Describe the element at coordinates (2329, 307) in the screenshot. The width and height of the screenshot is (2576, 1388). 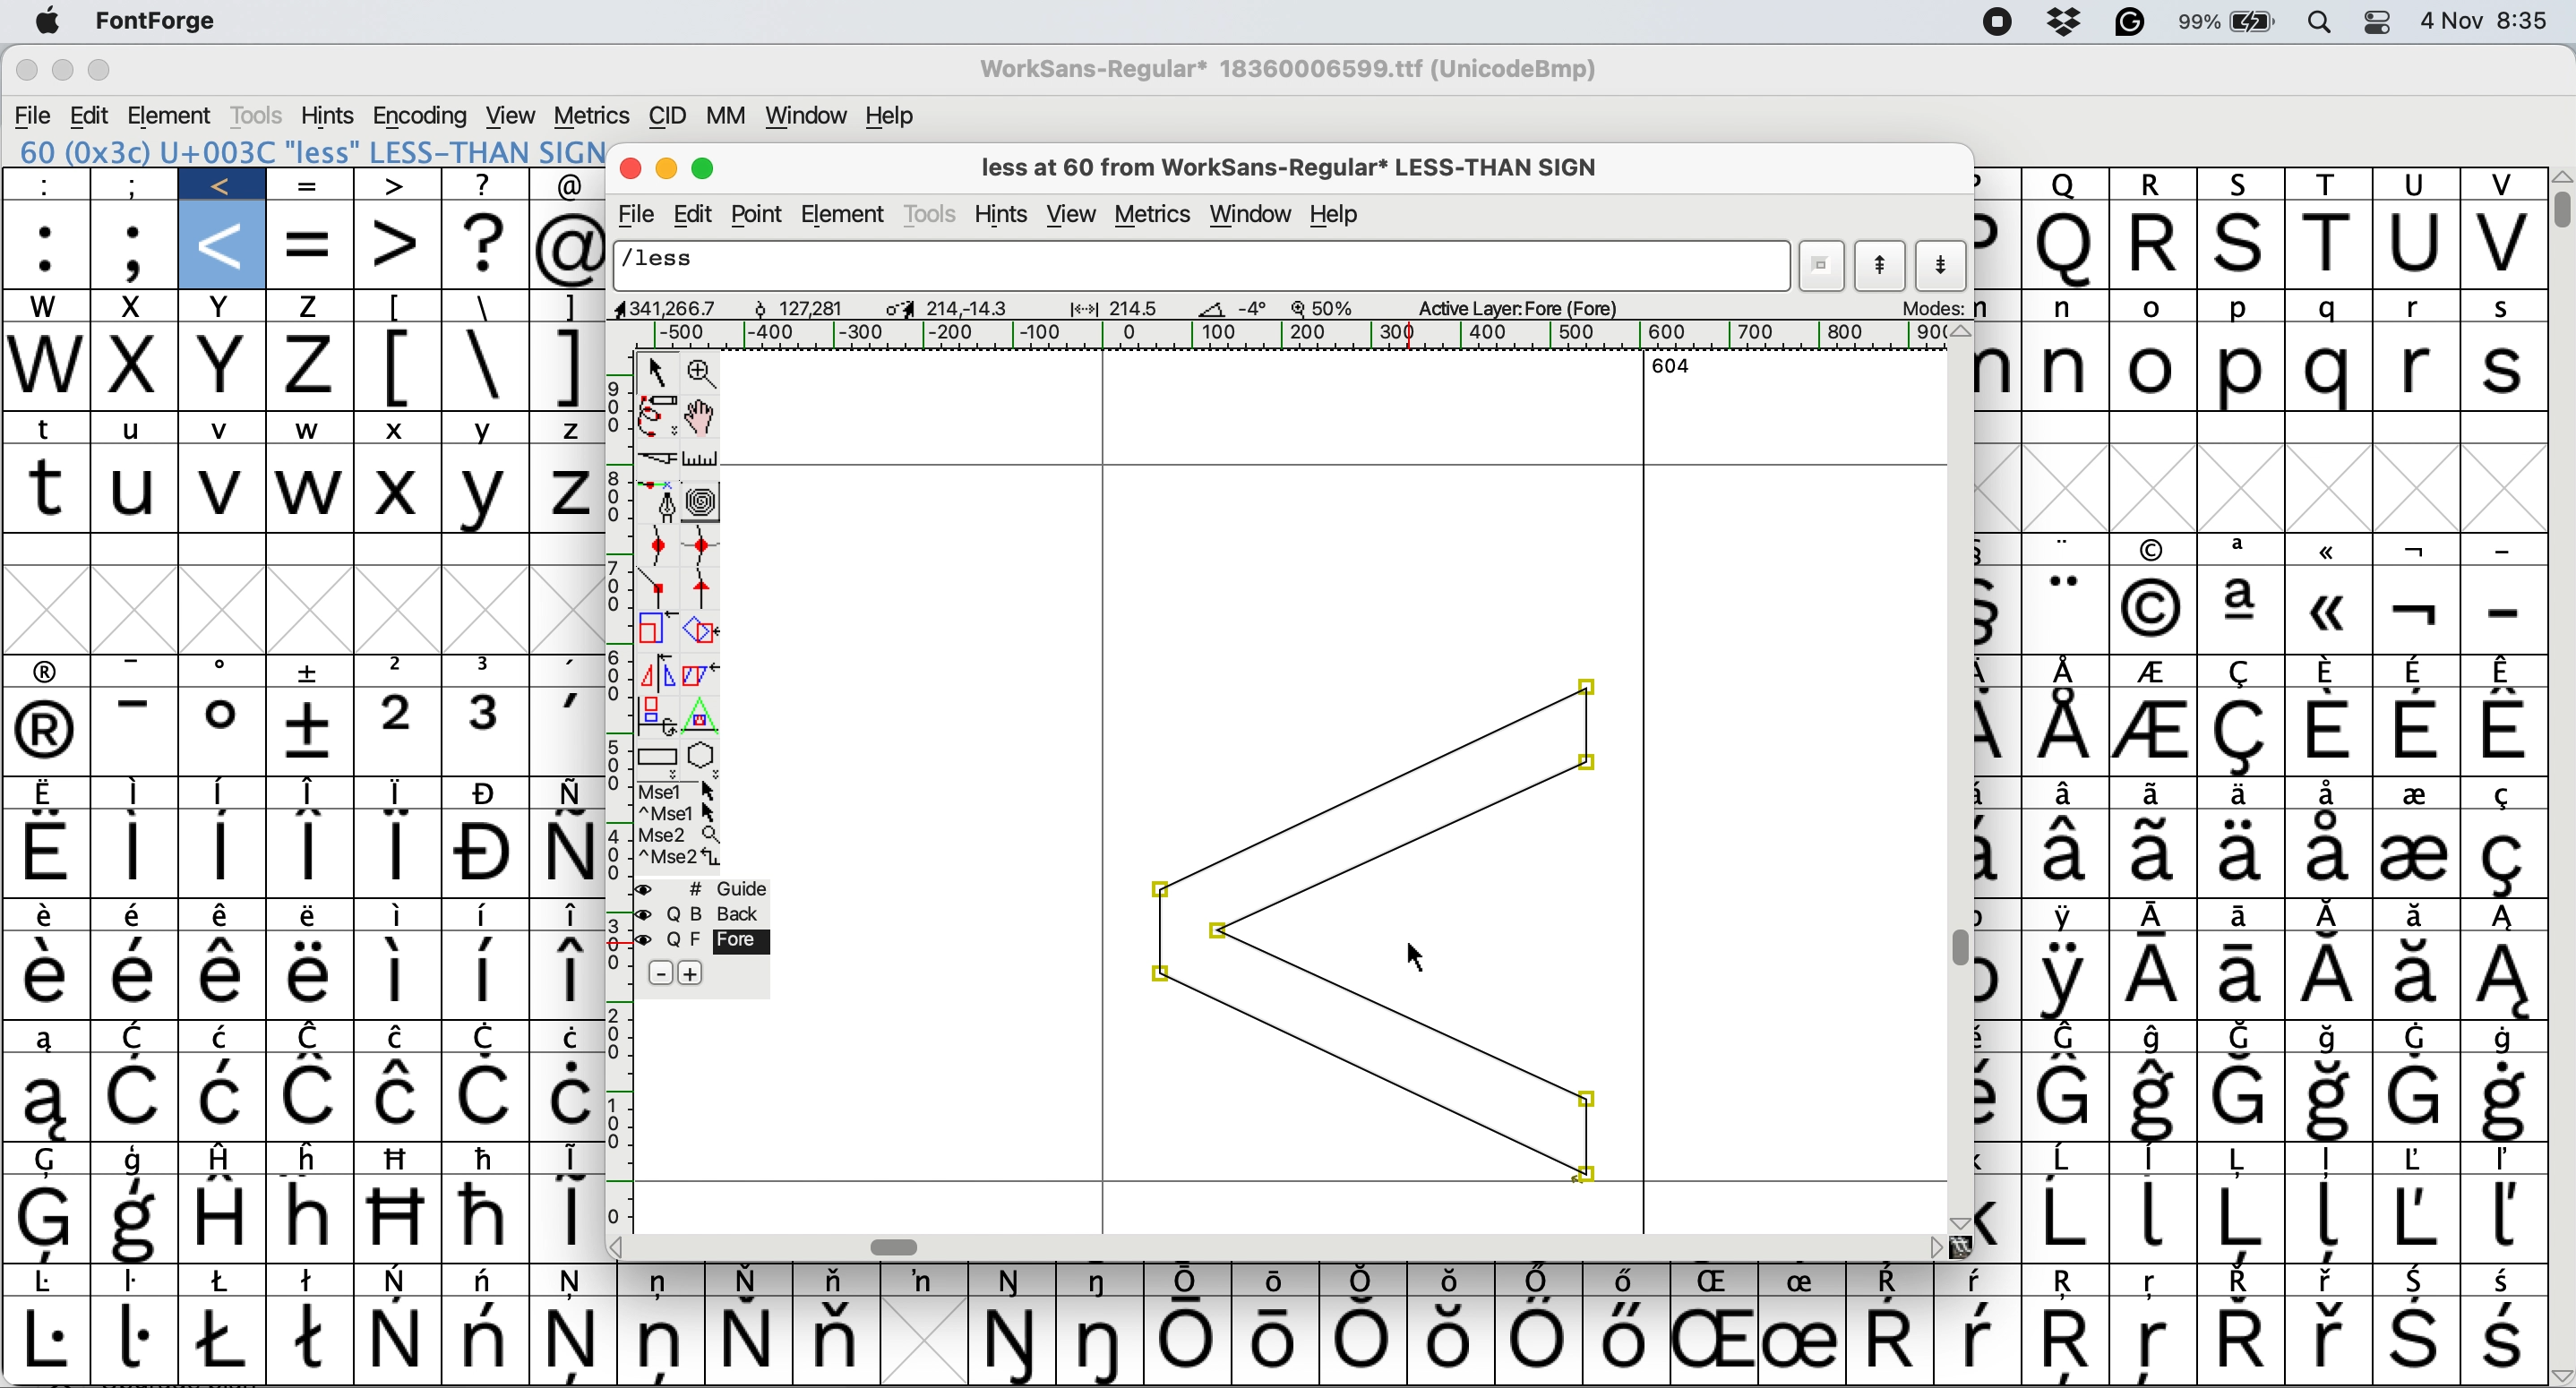
I see `q` at that location.